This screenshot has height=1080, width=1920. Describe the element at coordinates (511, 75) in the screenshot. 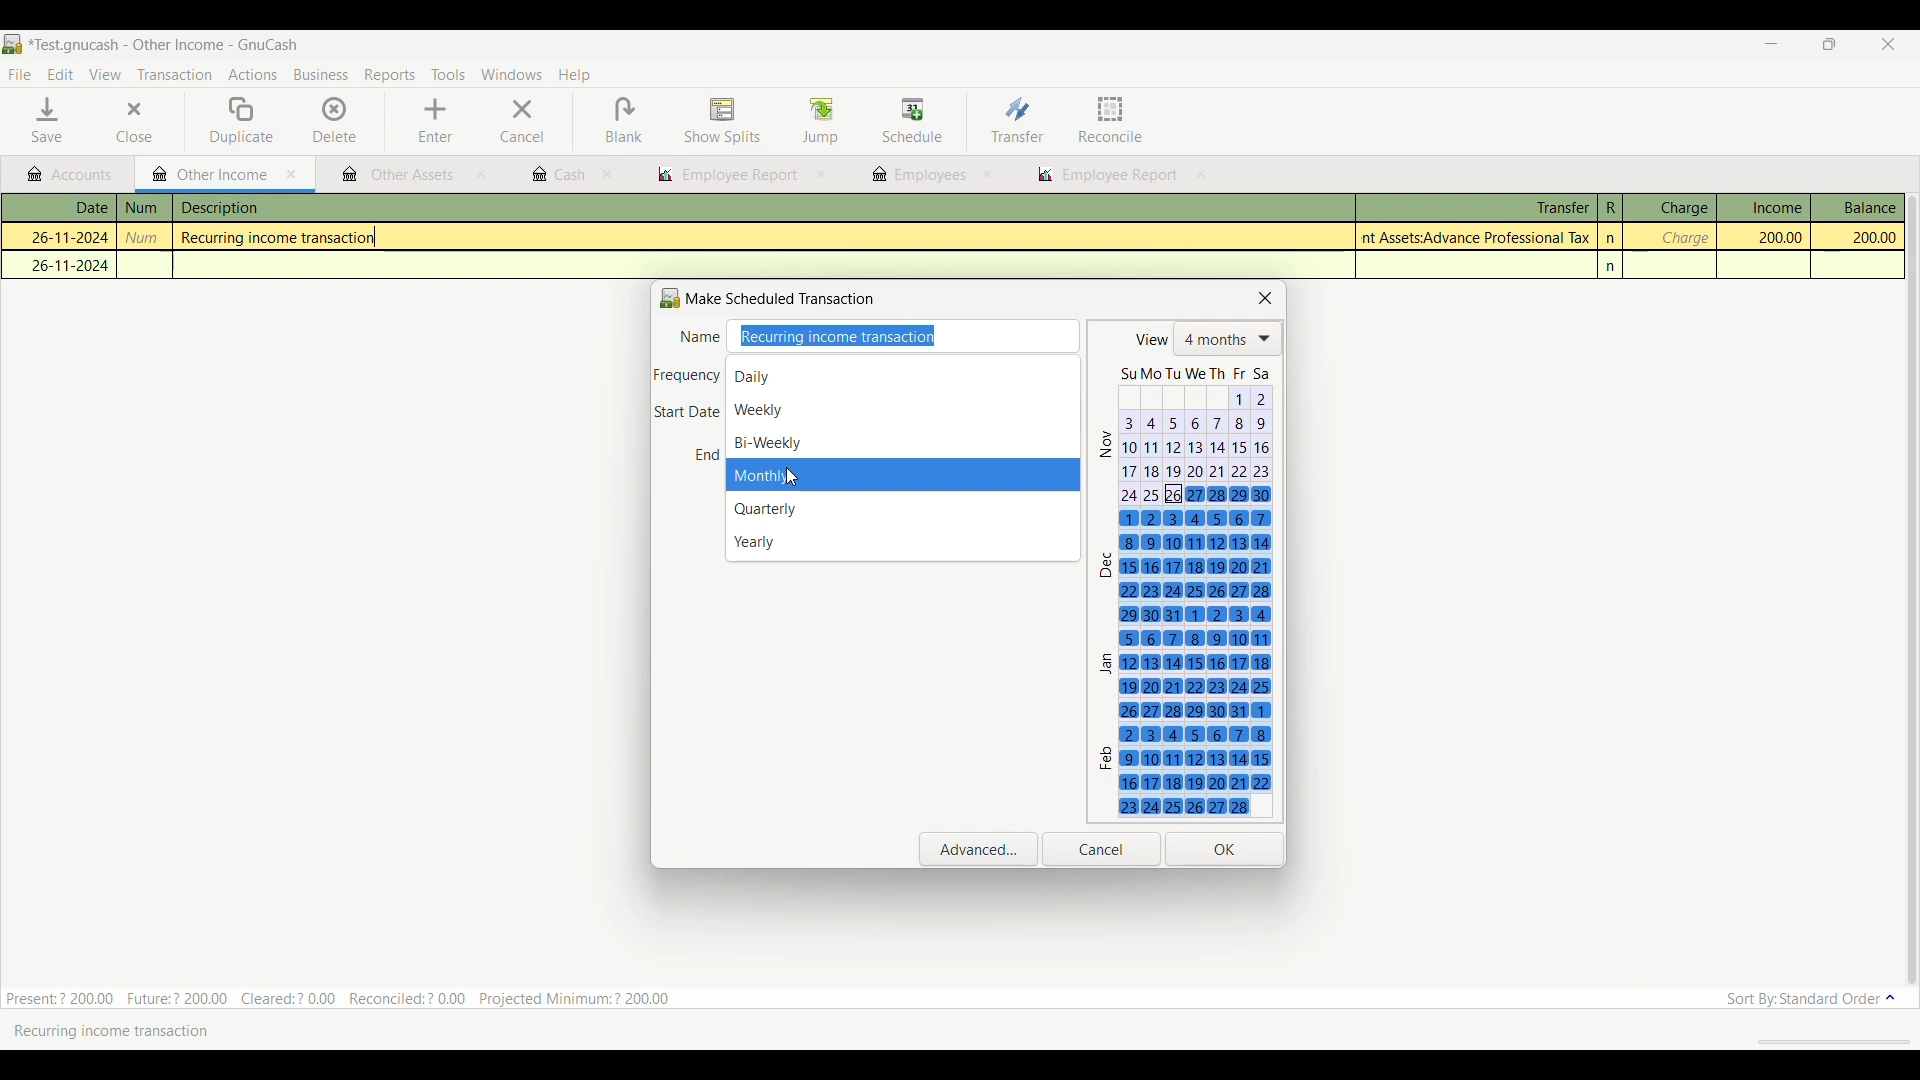

I see `Windows menu` at that location.